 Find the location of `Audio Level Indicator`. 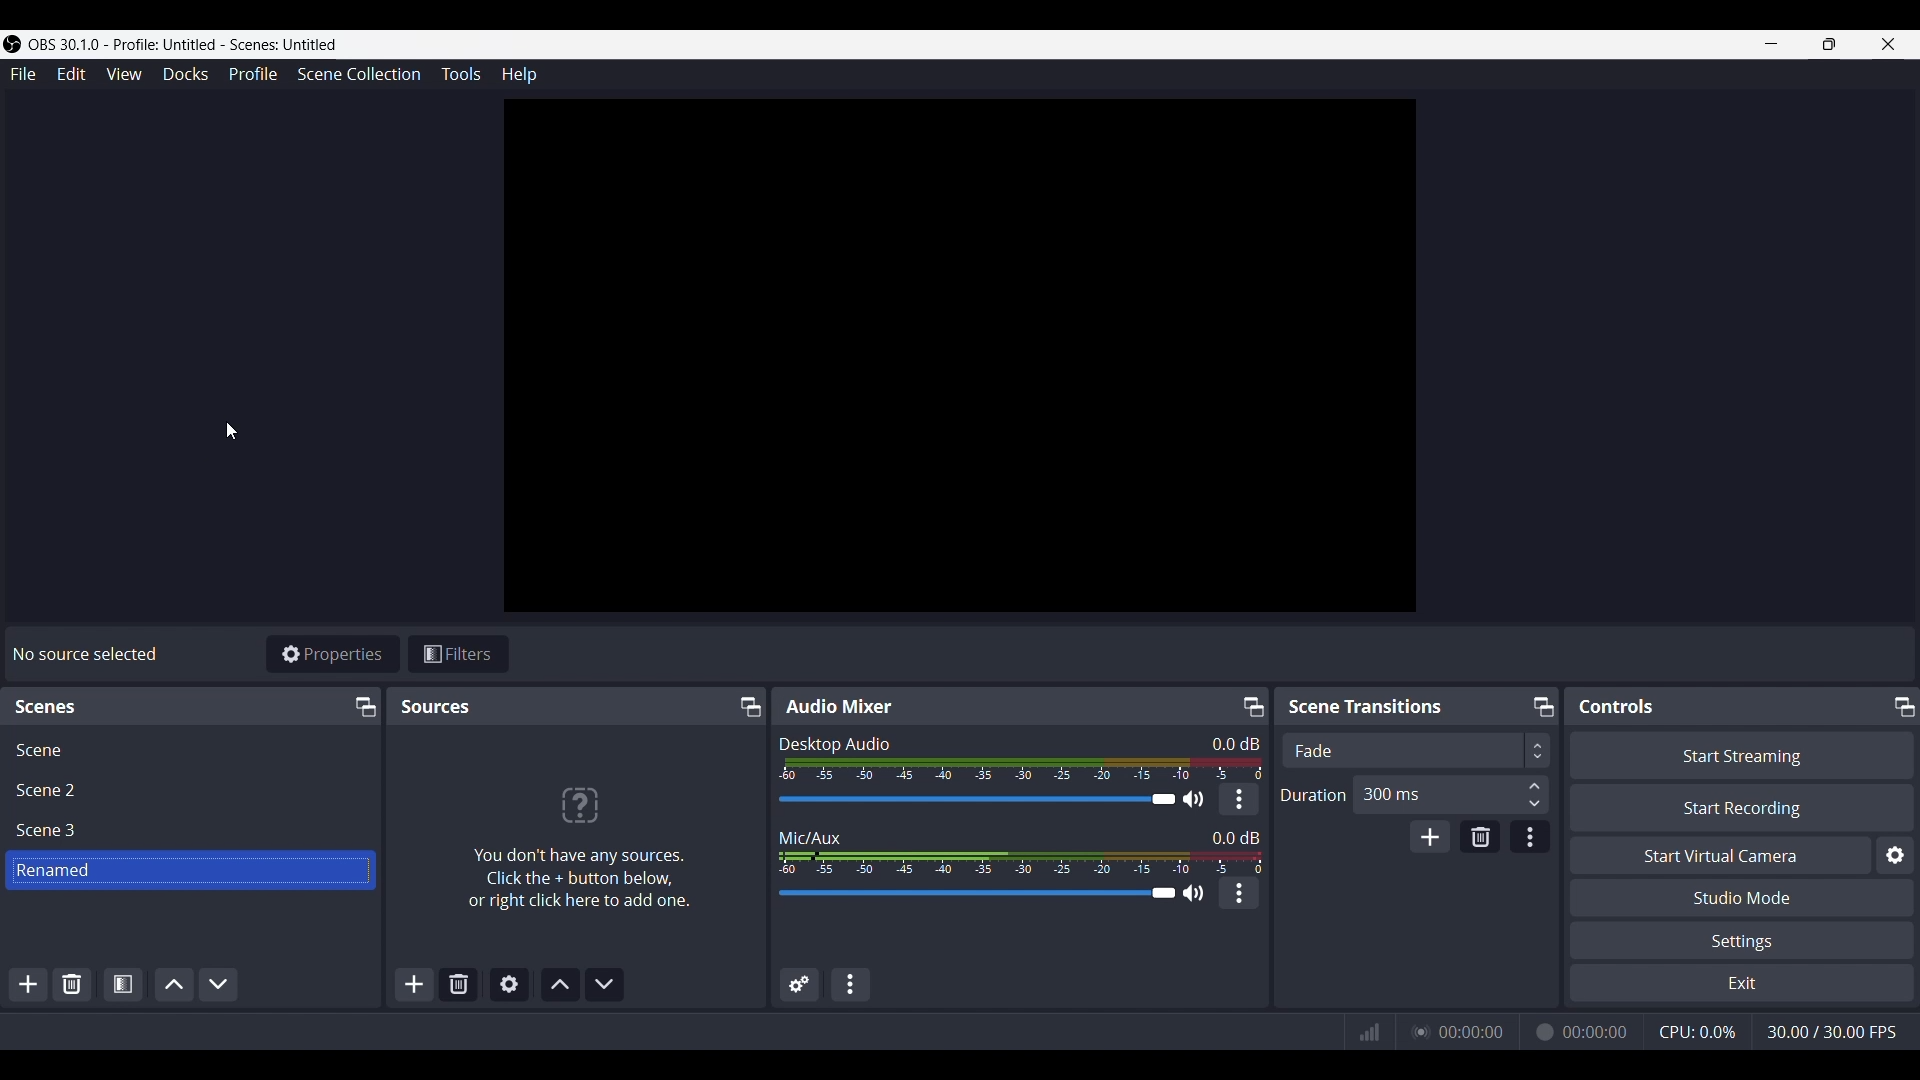

Audio Level Indicator is located at coordinates (1236, 836).